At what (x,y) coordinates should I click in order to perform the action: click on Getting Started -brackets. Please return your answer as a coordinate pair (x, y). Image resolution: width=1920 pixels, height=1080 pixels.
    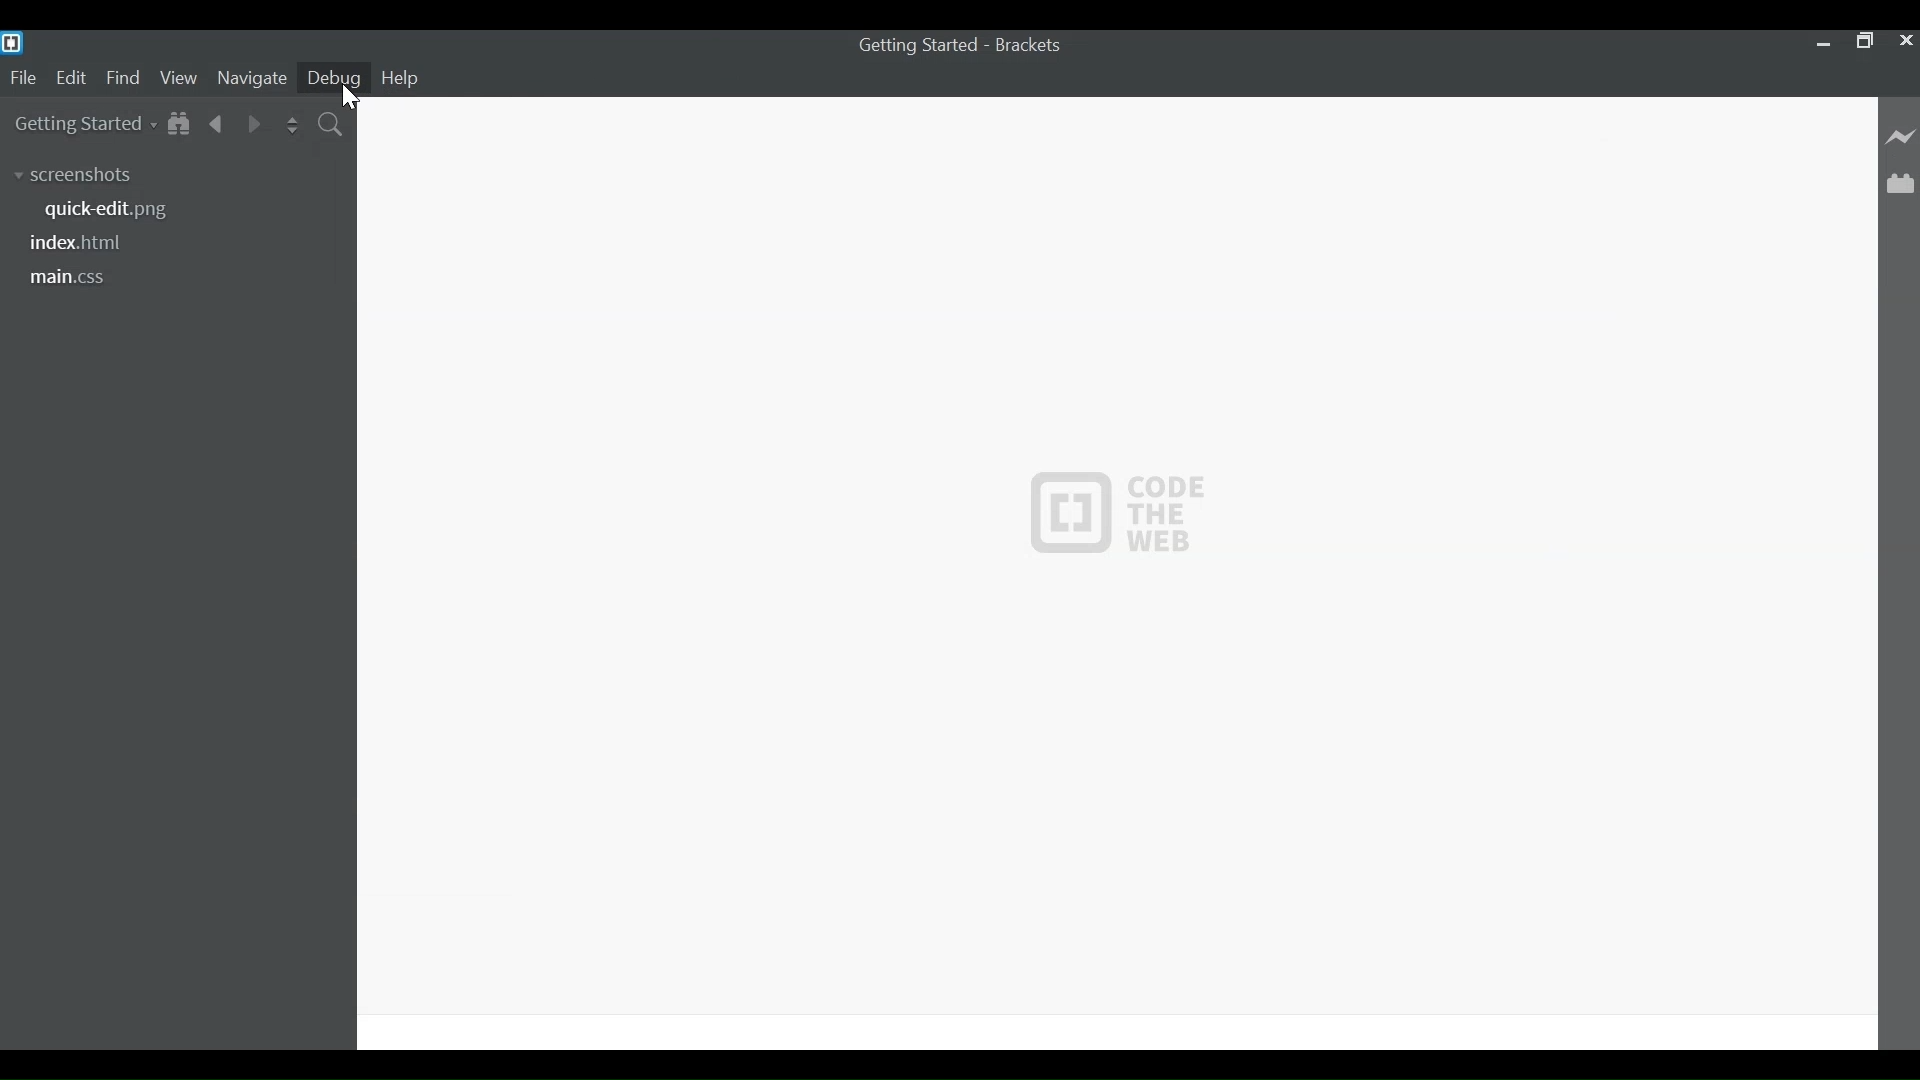
    Looking at the image, I should click on (968, 45).